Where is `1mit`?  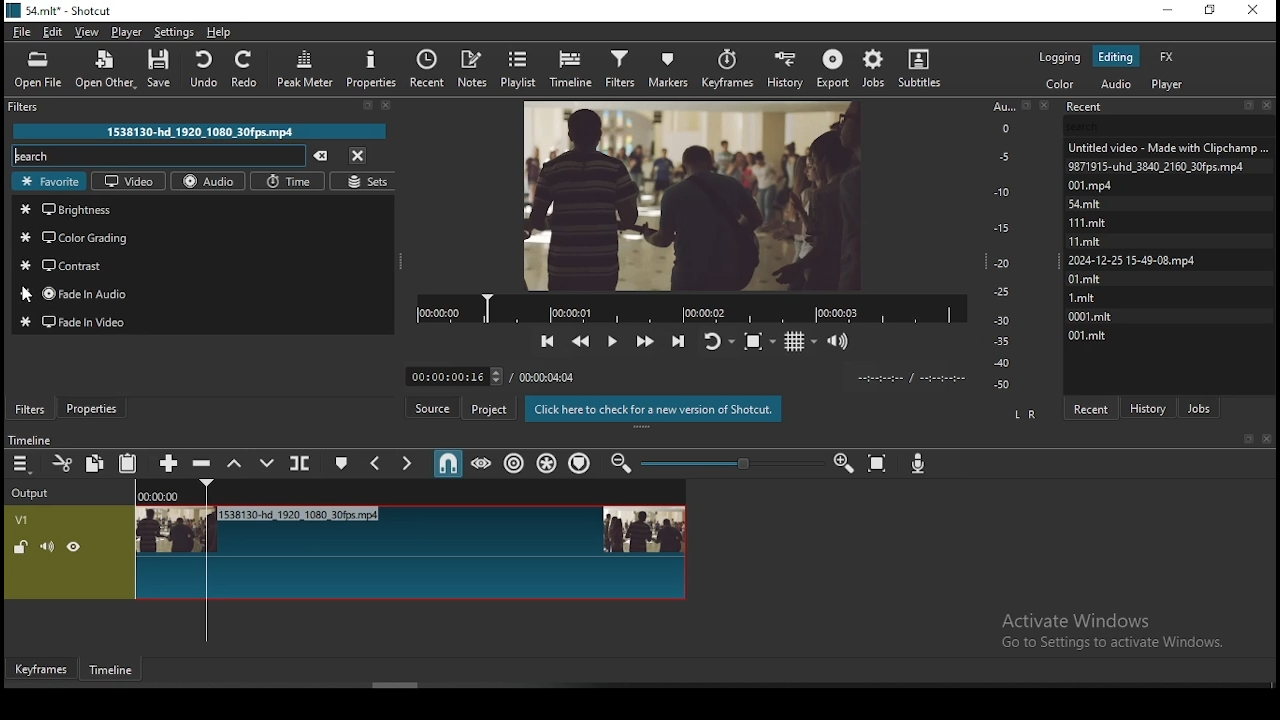
1mit is located at coordinates (1091, 296).